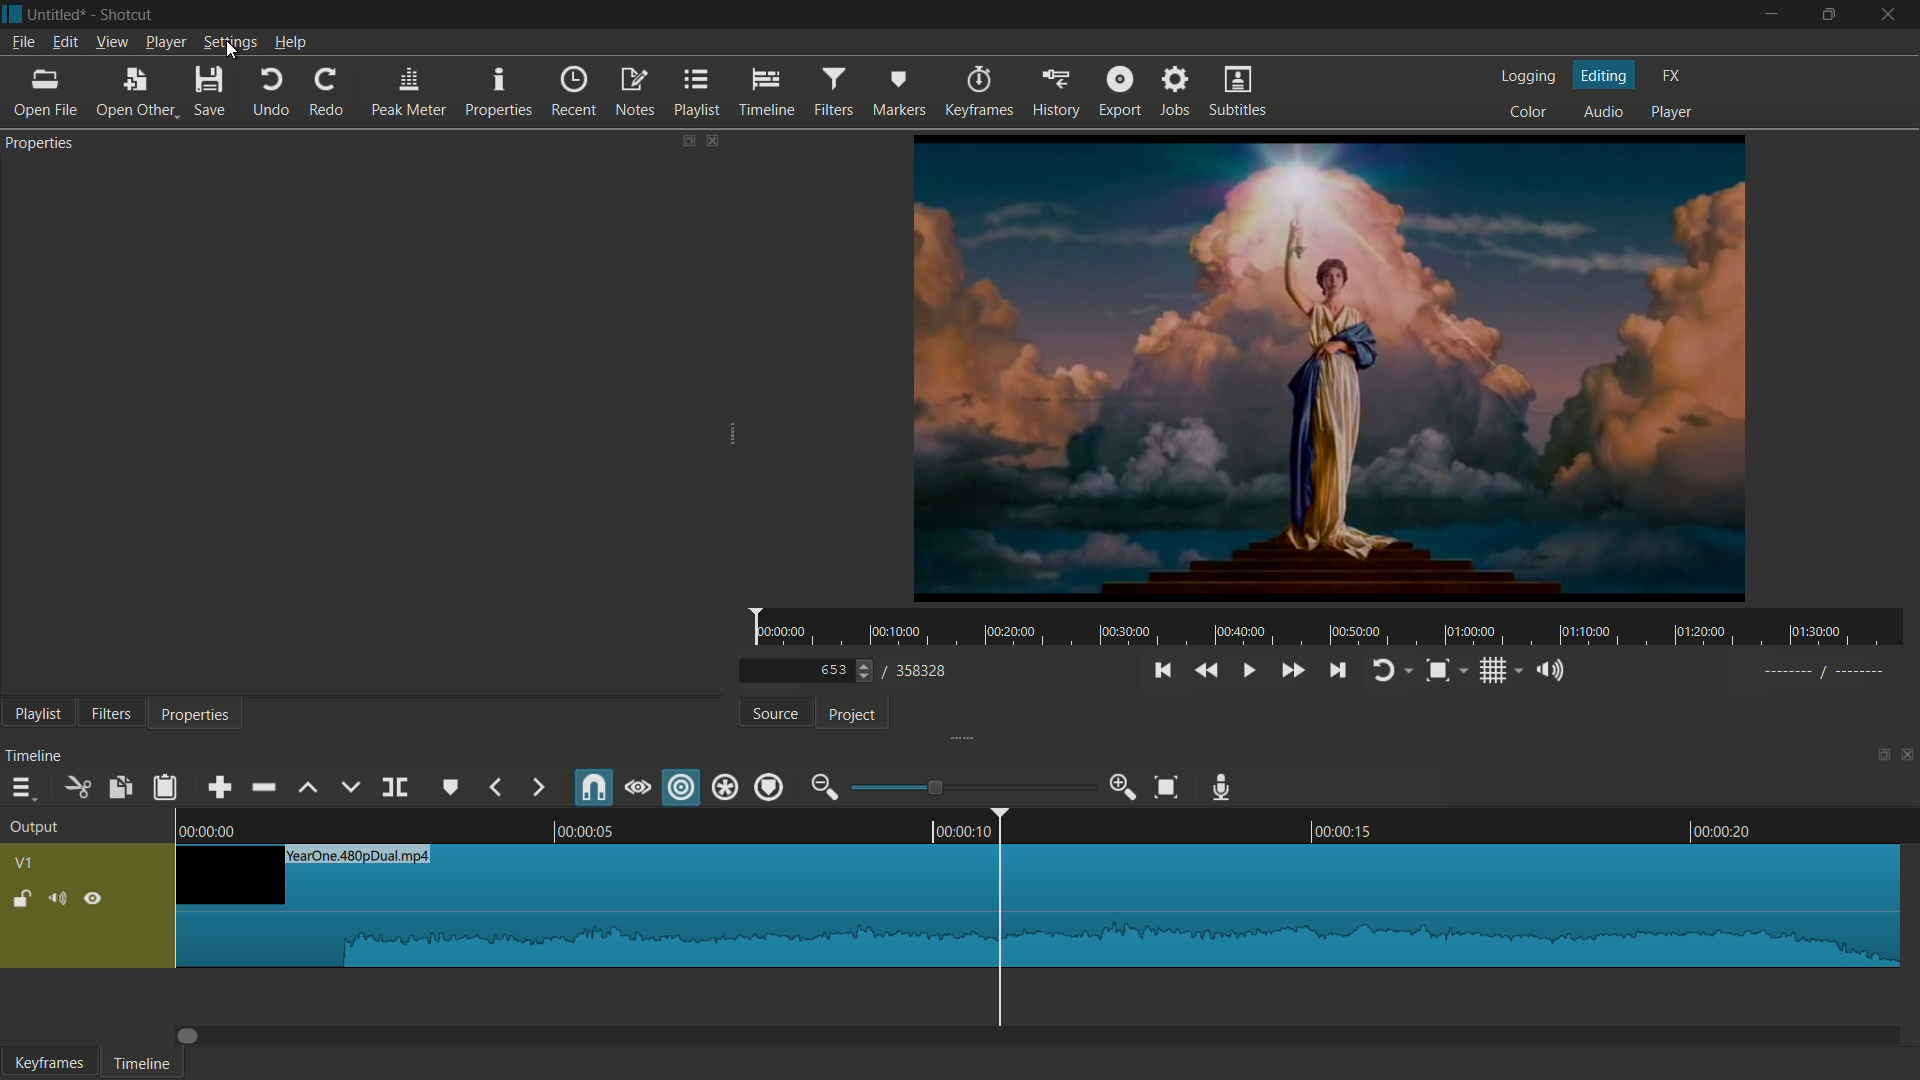  I want to click on scrub while dragging, so click(638, 787).